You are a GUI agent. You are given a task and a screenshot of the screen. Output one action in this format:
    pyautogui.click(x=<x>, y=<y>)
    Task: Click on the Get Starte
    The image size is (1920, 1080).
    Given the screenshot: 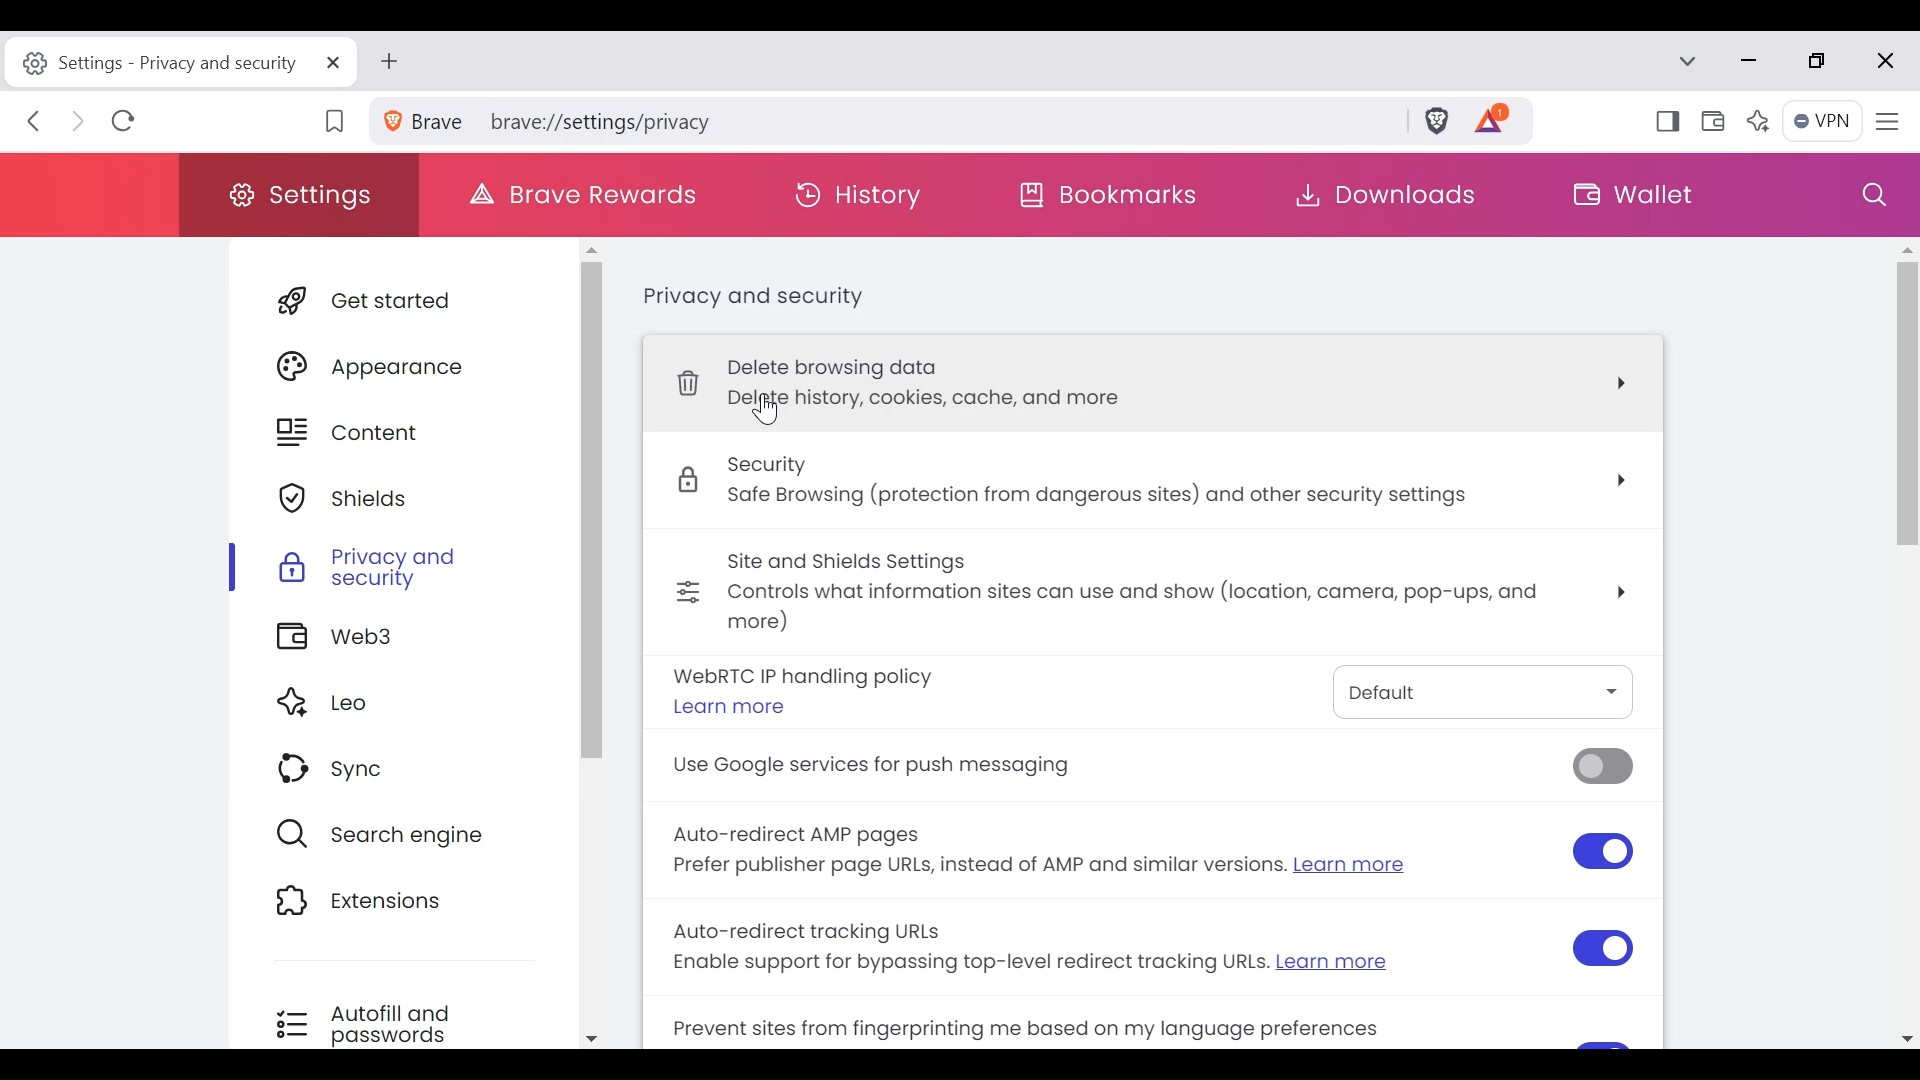 What is the action you would take?
    pyautogui.click(x=405, y=305)
    